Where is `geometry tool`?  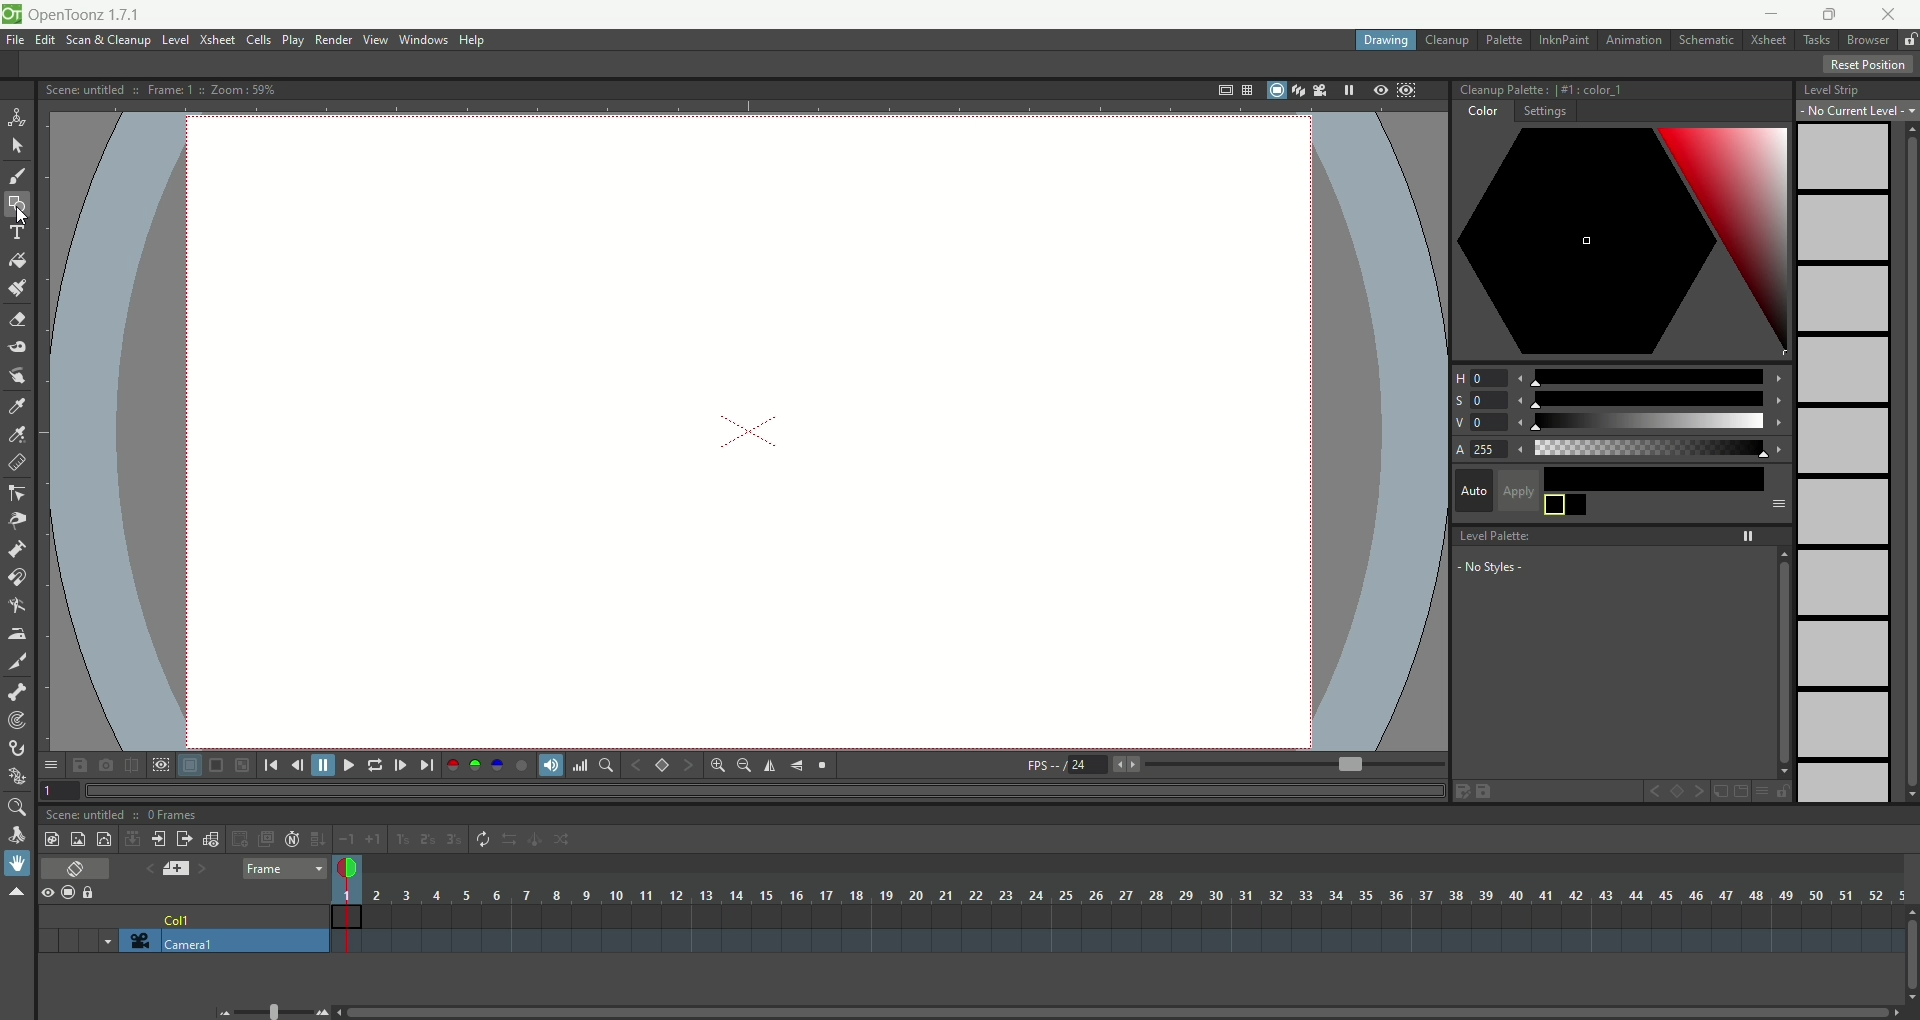 geometry tool is located at coordinates (17, 202).